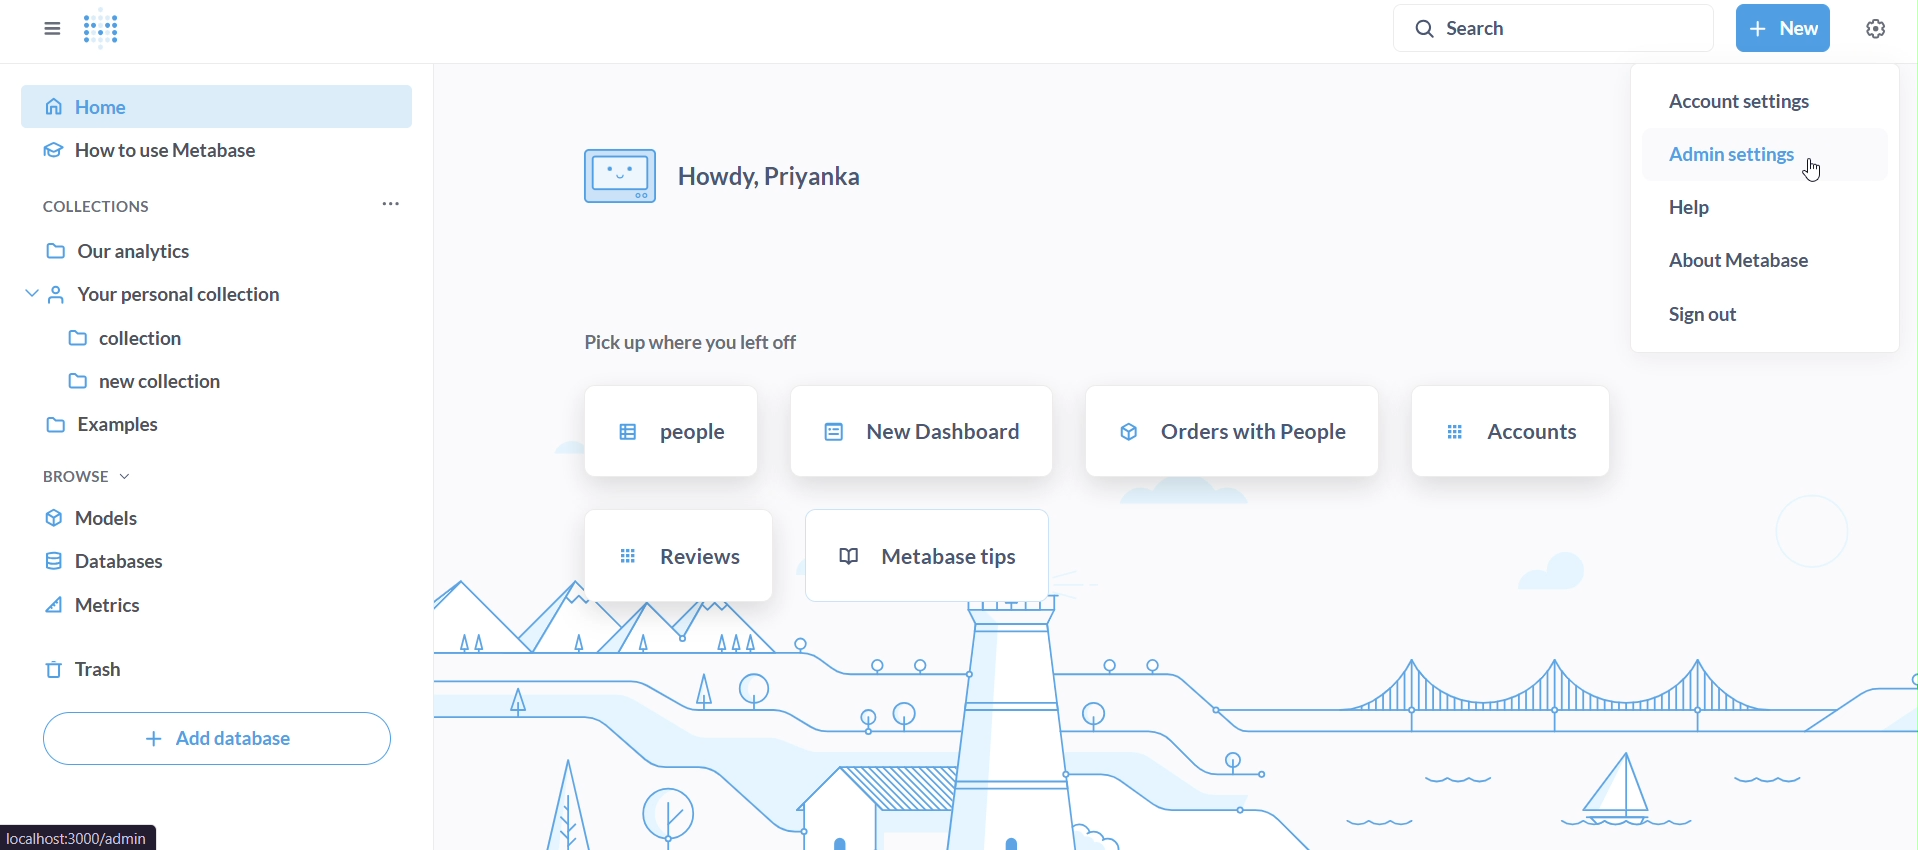 This screenshot has width=1918, height=850. Describe the element at coordinates (218, 607) in the screenshot. I see `metrics` at that location.